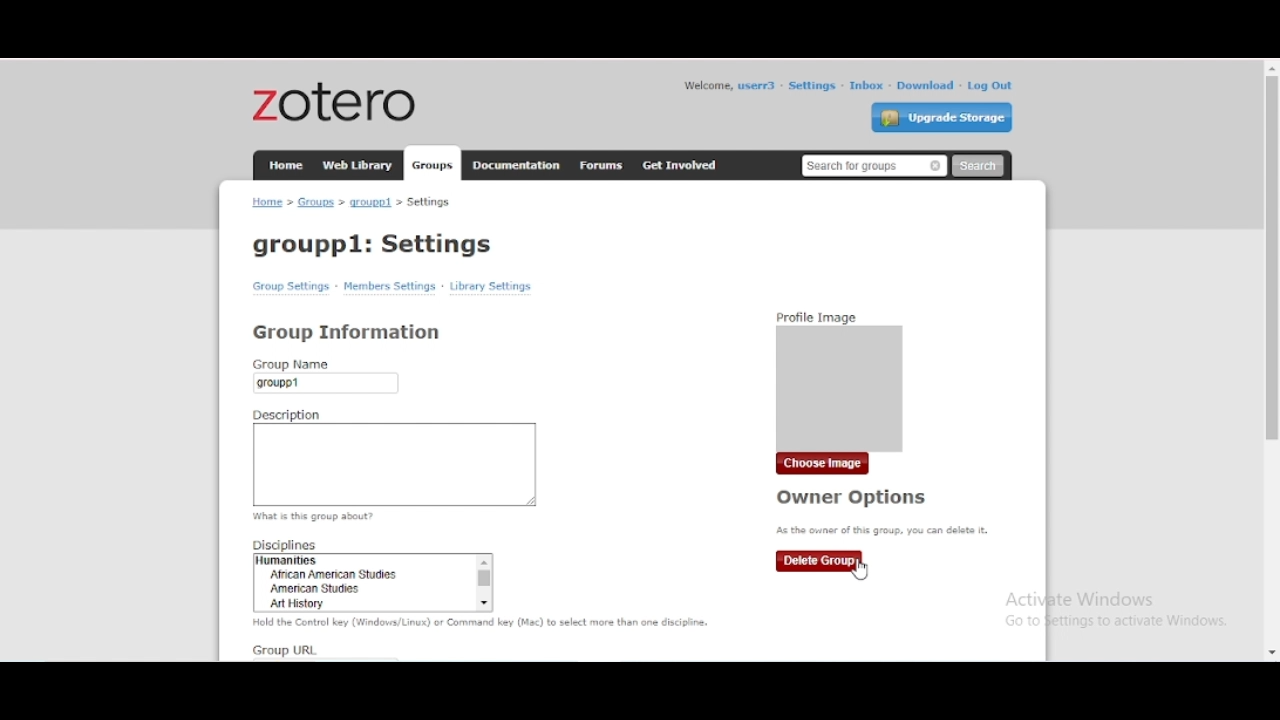 Image resolution: width=1280 pixels, height=720 pixels. Describe the element at coordinates (990, 85) in the screenshot. I see `log out` at that location.